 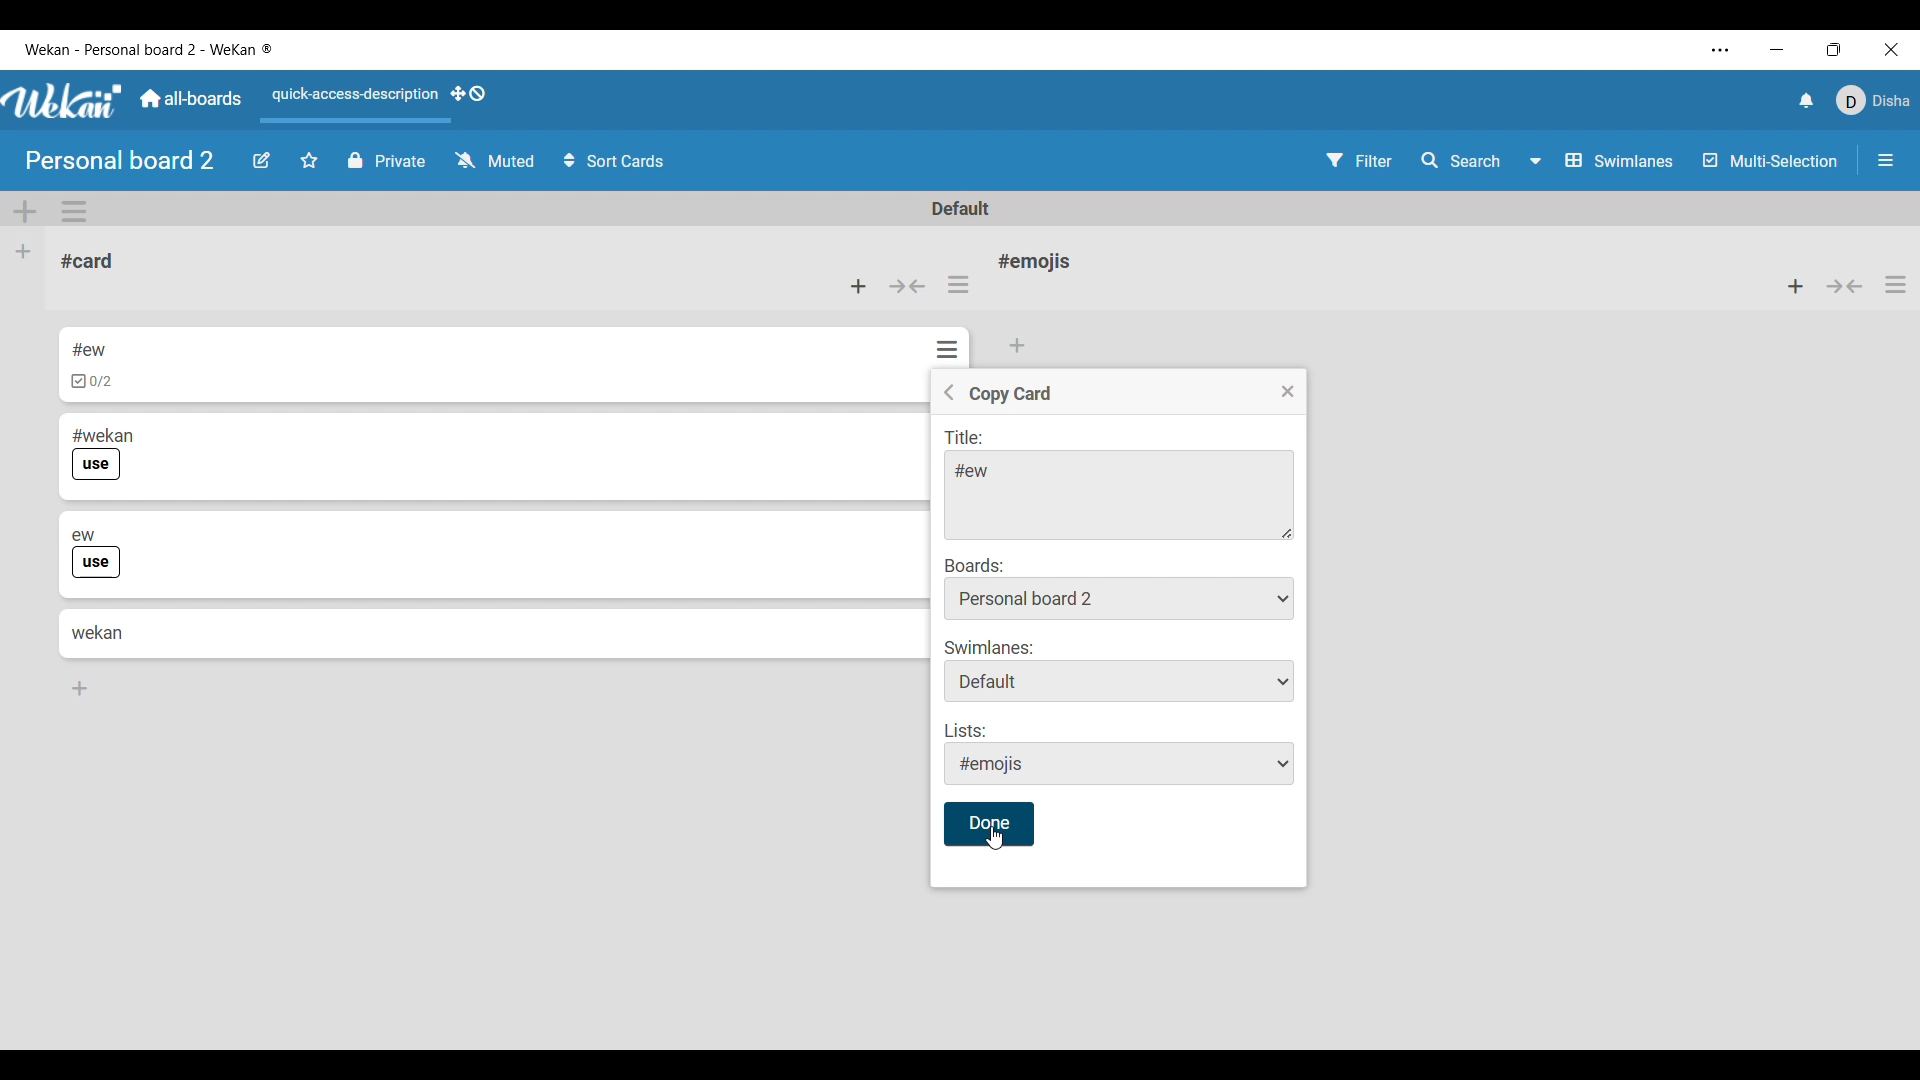 I want to click on Swimlanes, so click(x=1122, y=671).